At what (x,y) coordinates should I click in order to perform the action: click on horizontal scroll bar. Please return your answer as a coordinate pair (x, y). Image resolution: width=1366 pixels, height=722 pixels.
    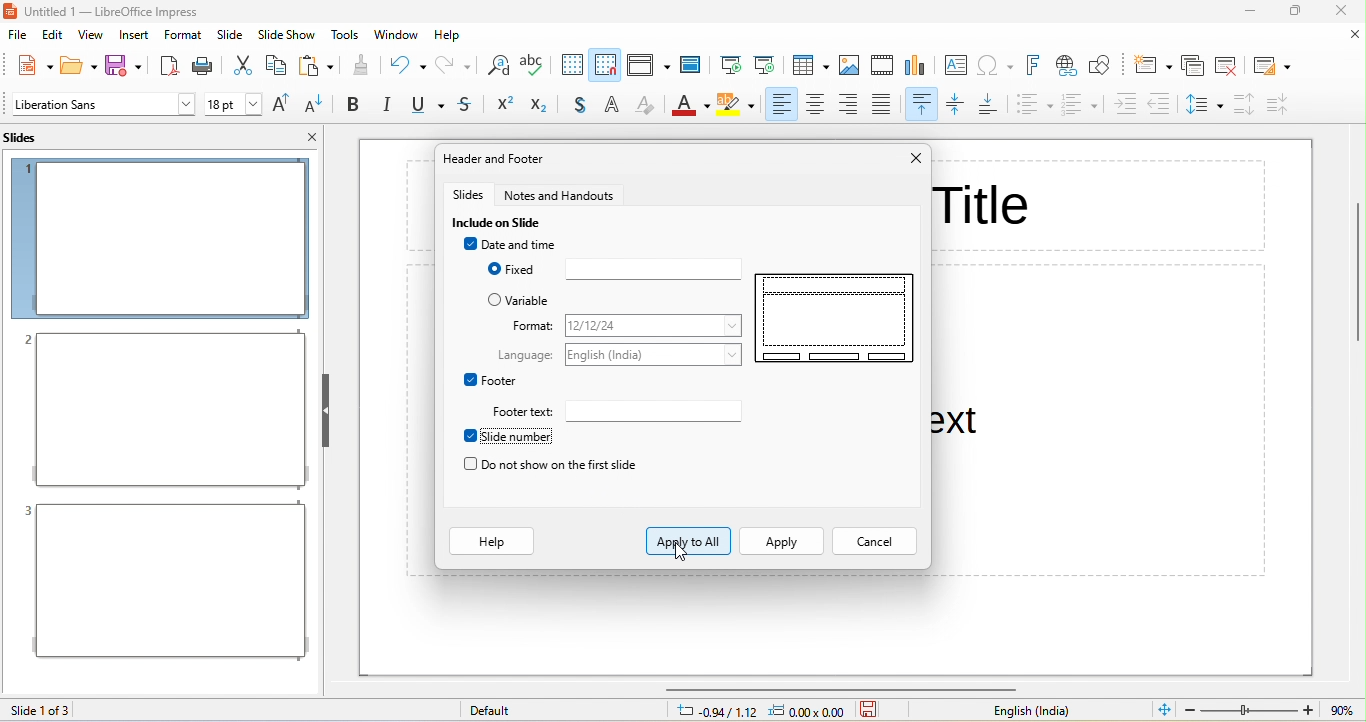
    Looking at the image, I should click on (843, 688).